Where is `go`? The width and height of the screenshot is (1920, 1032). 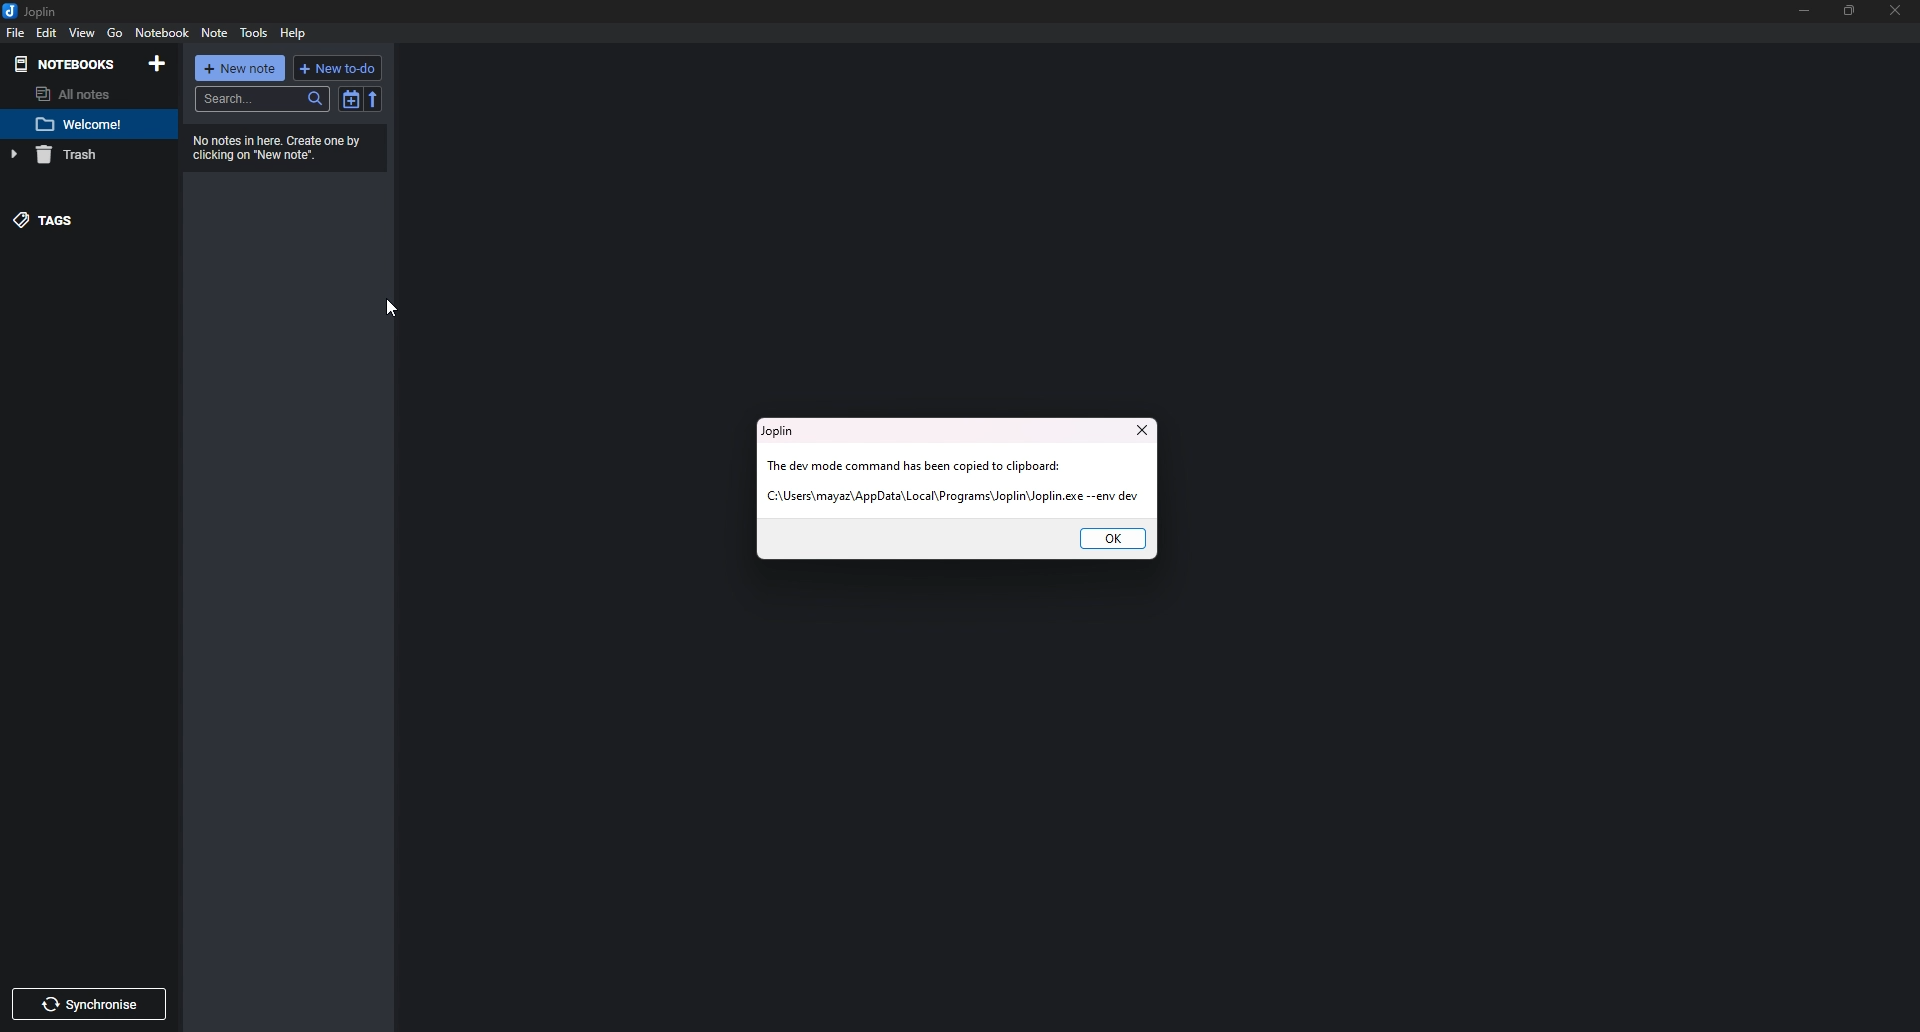 go is located at coordinates (115, 34).